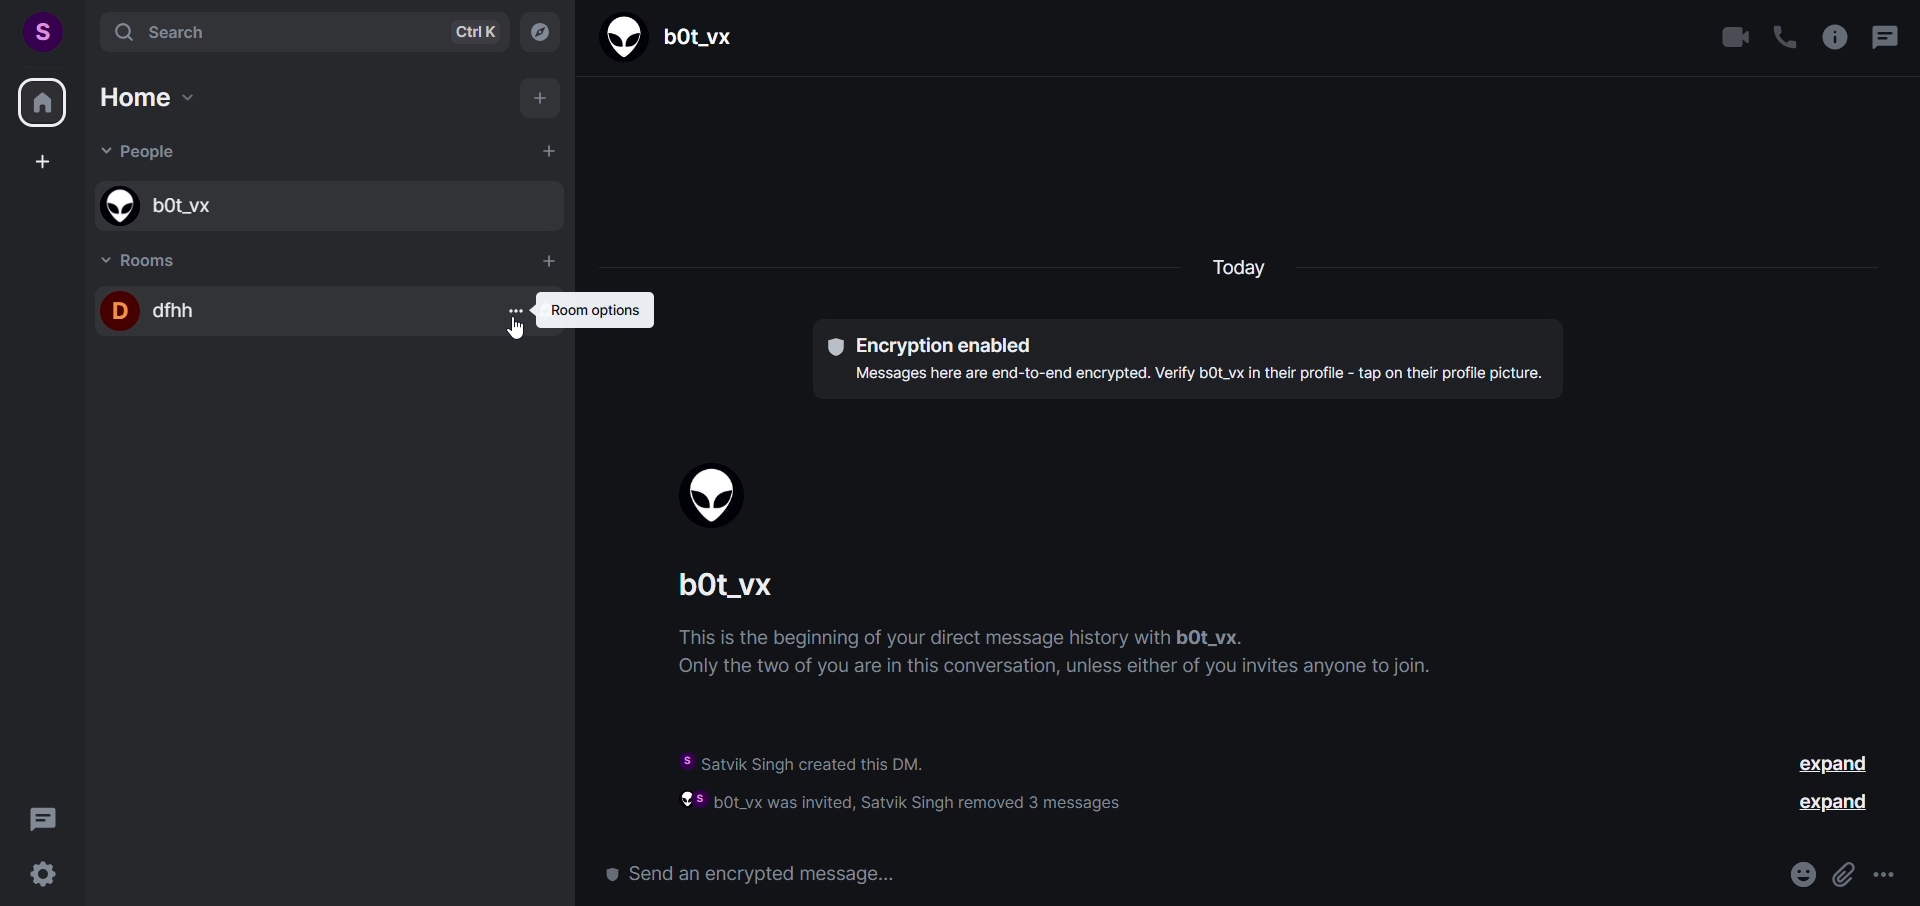  Describe the element at coordinates (1783, 39) in the screenshot. I see `call` at that location.